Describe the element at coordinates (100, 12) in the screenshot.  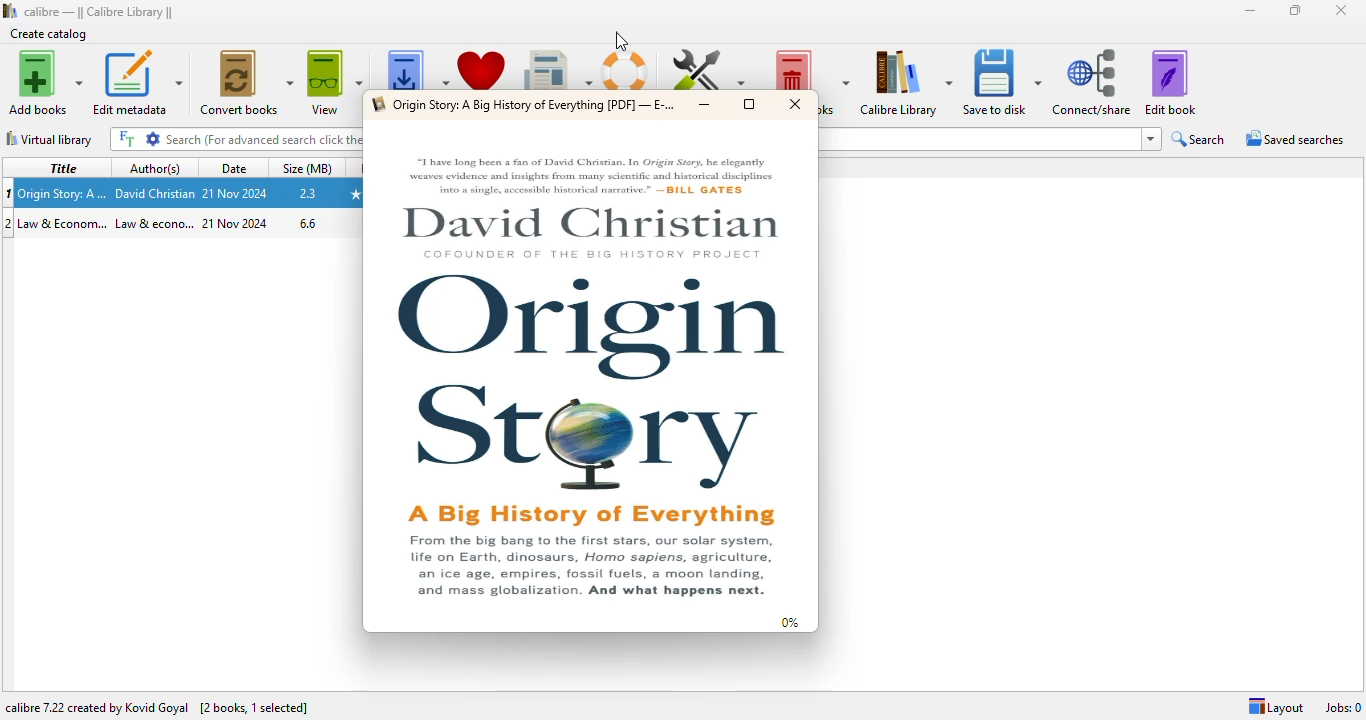
I see `calibre library` at that location.